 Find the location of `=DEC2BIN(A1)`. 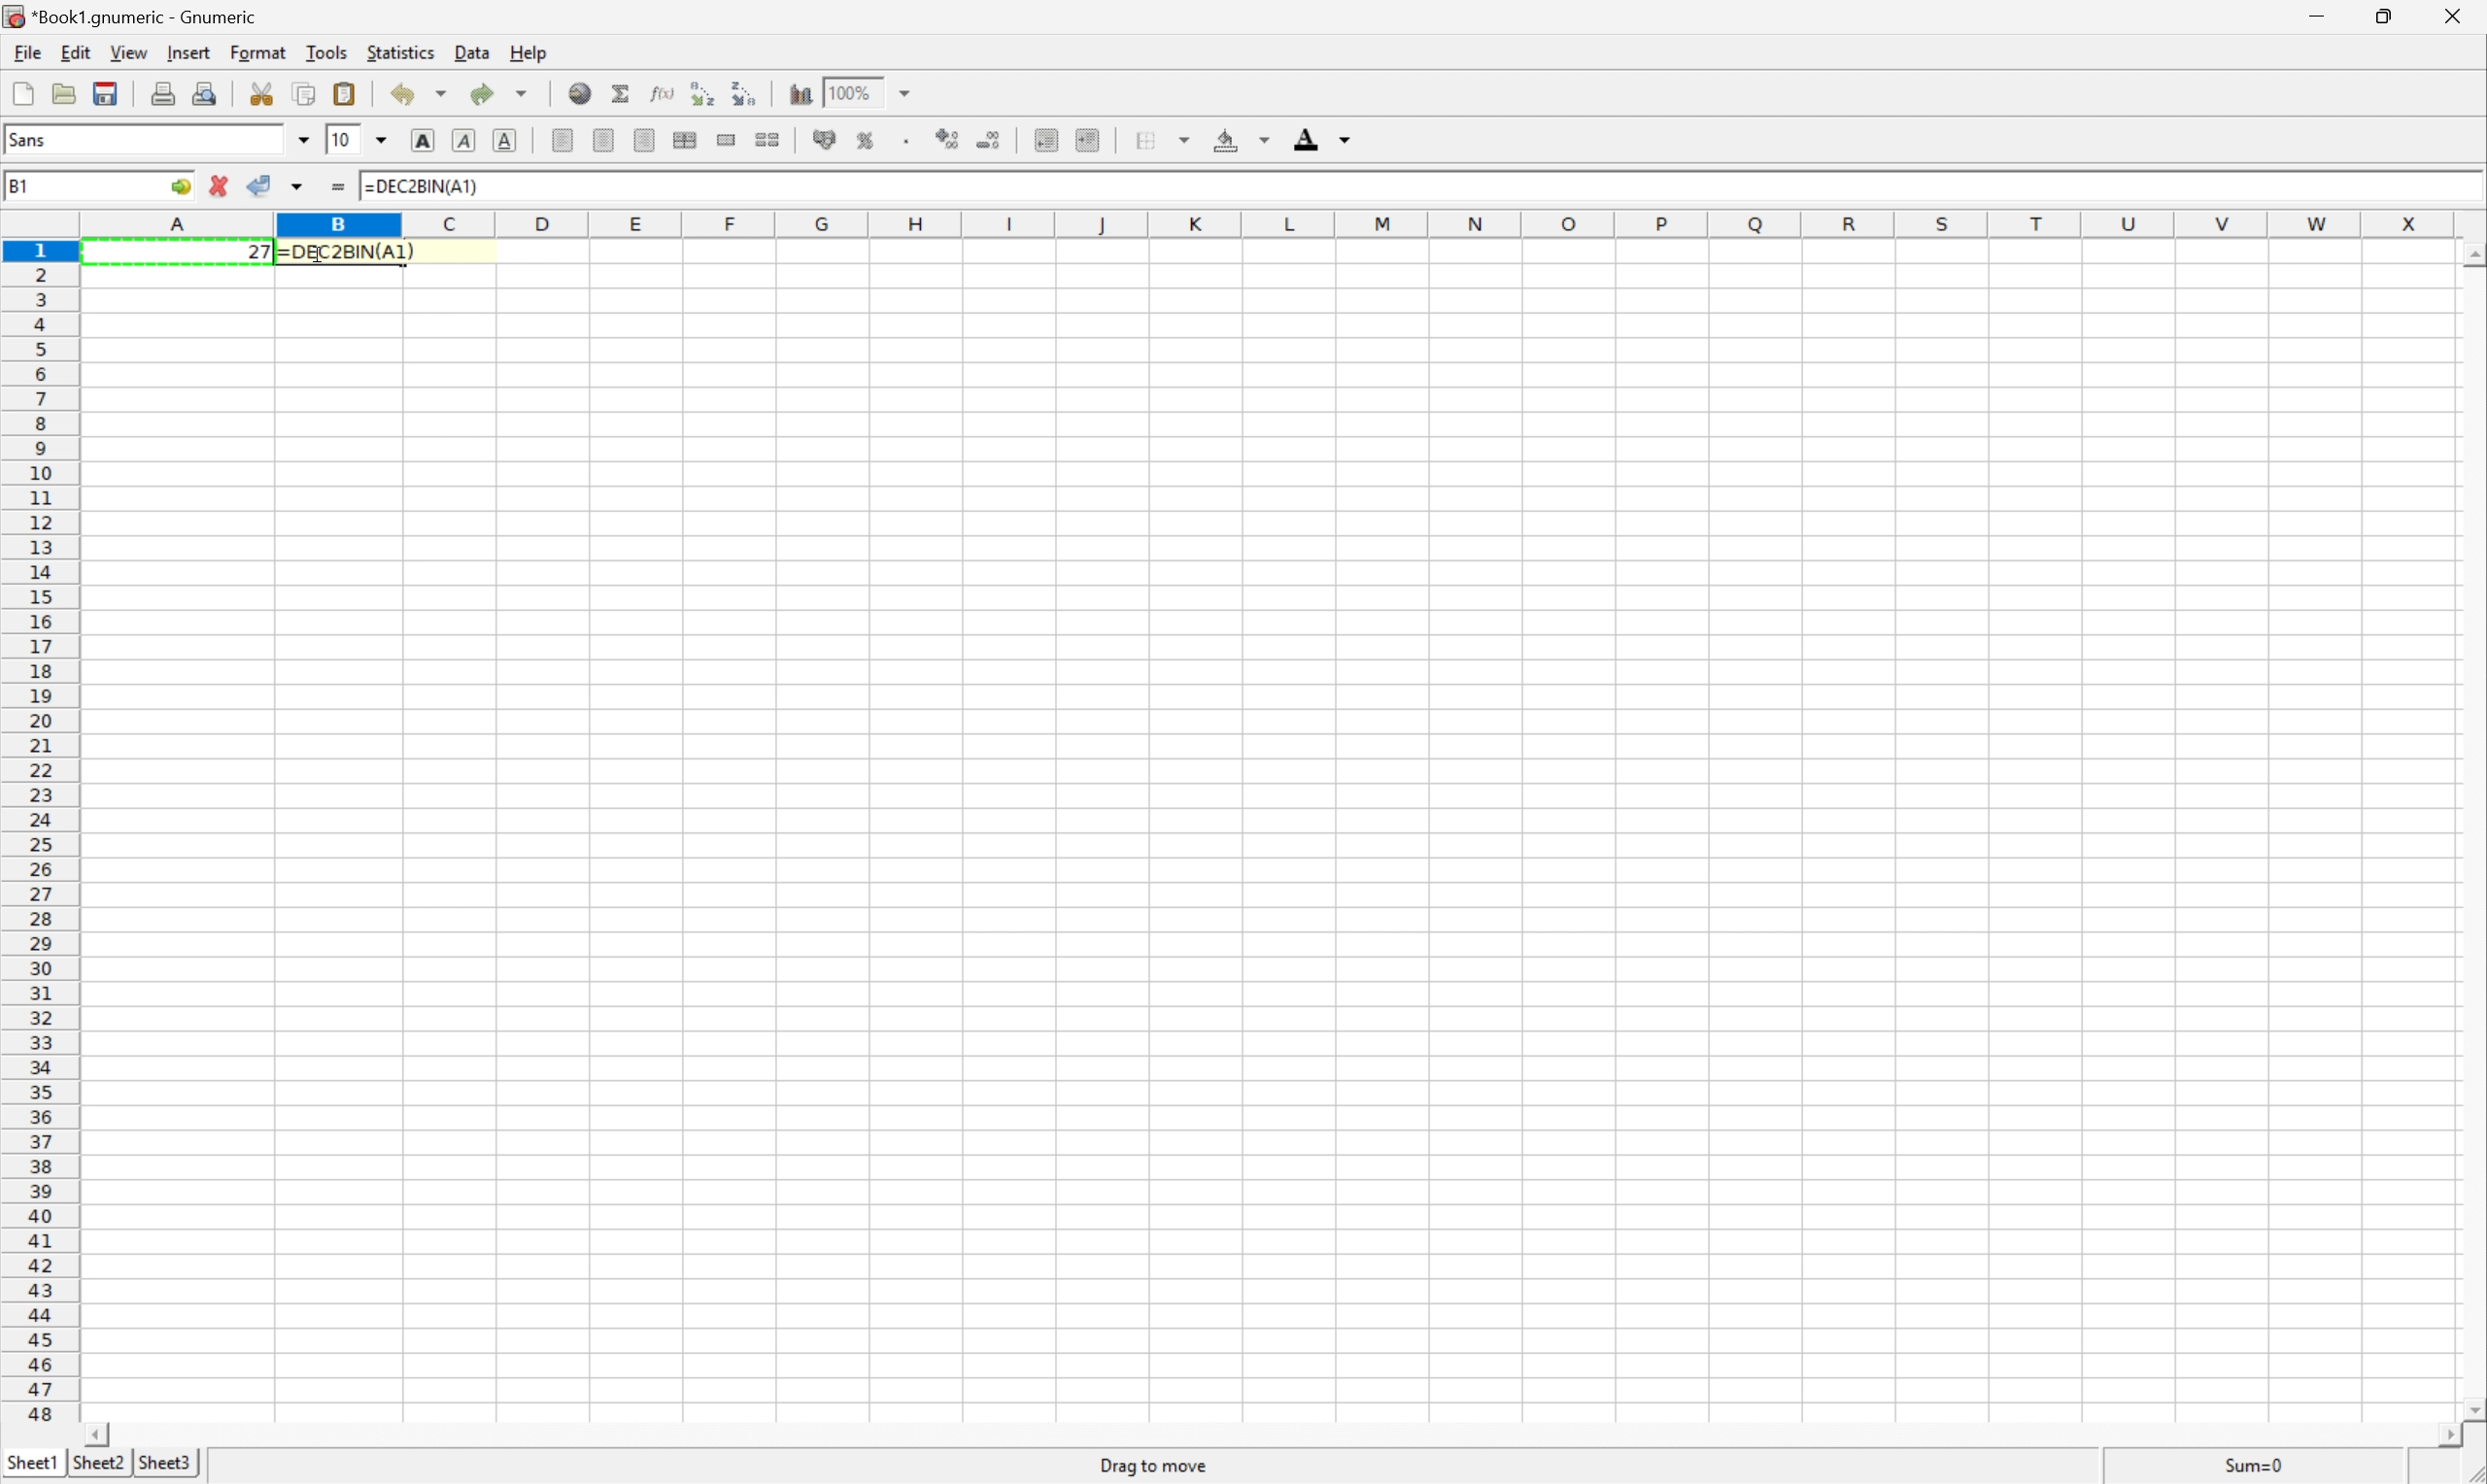

=DEC2BIN(A1) is located at coordinates (347, 251).